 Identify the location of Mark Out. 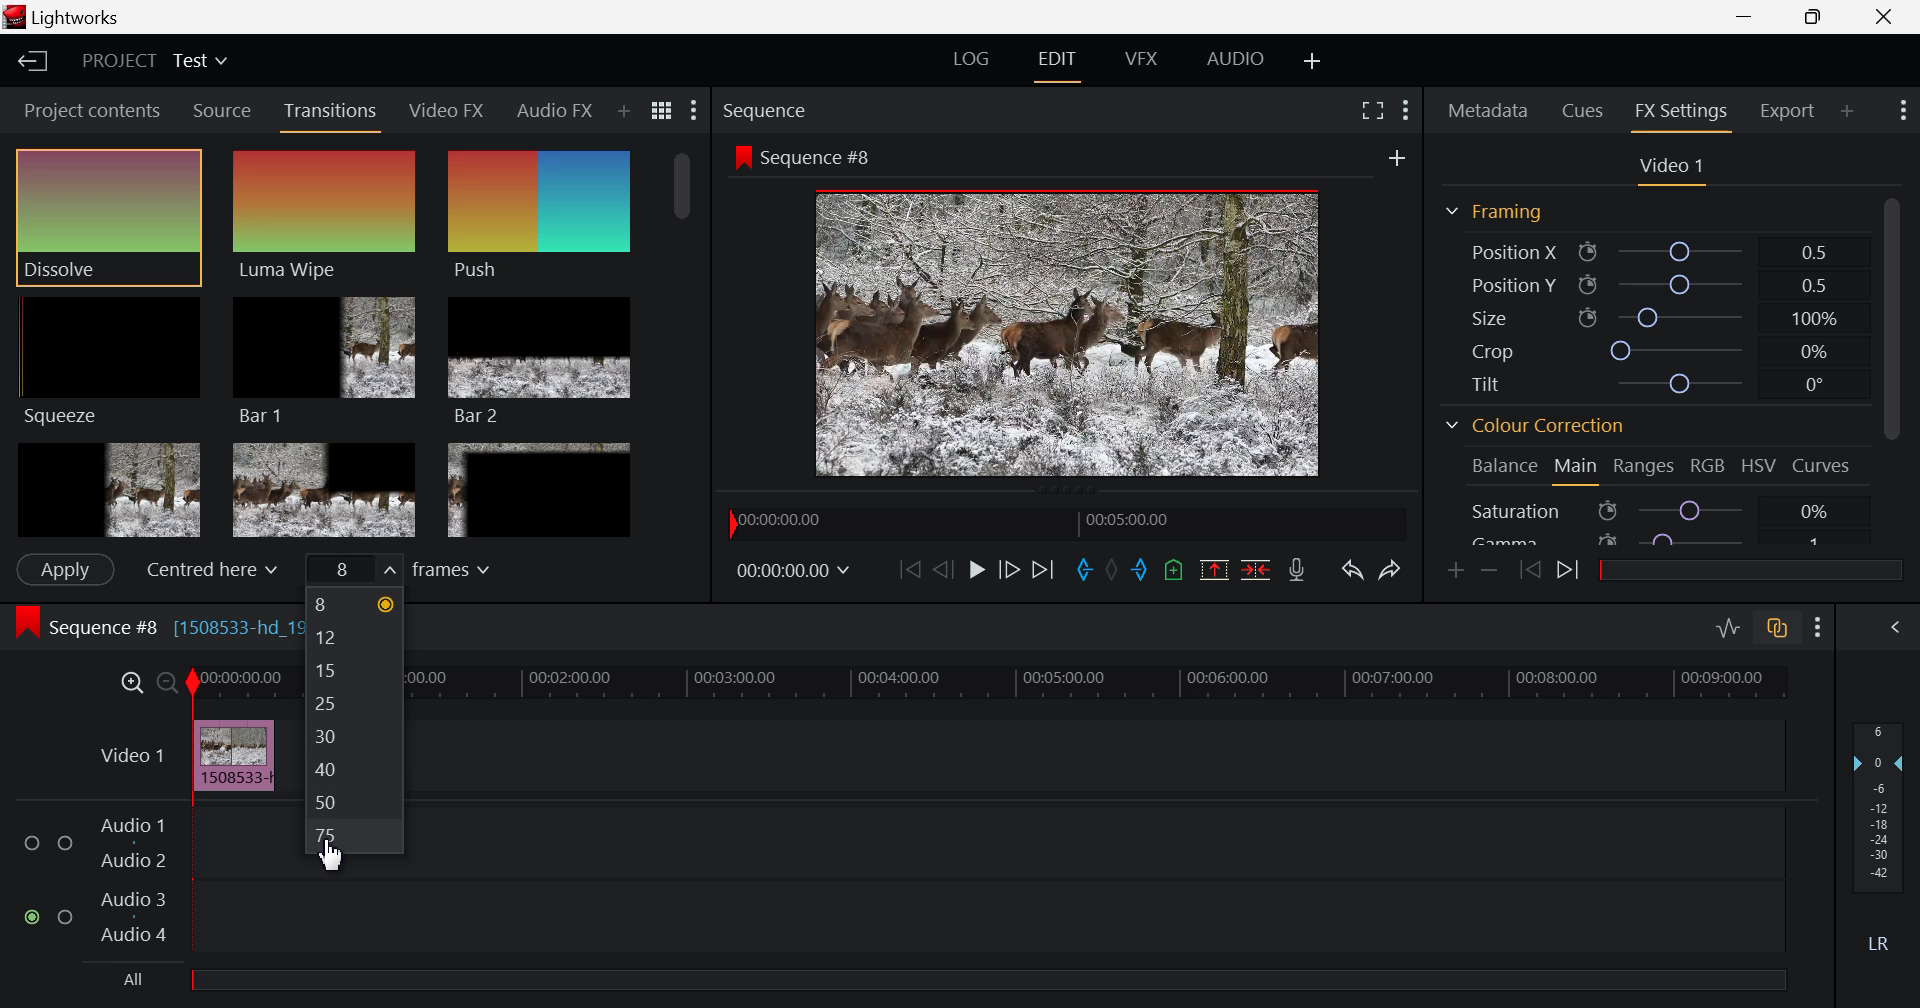
(1140, 573).